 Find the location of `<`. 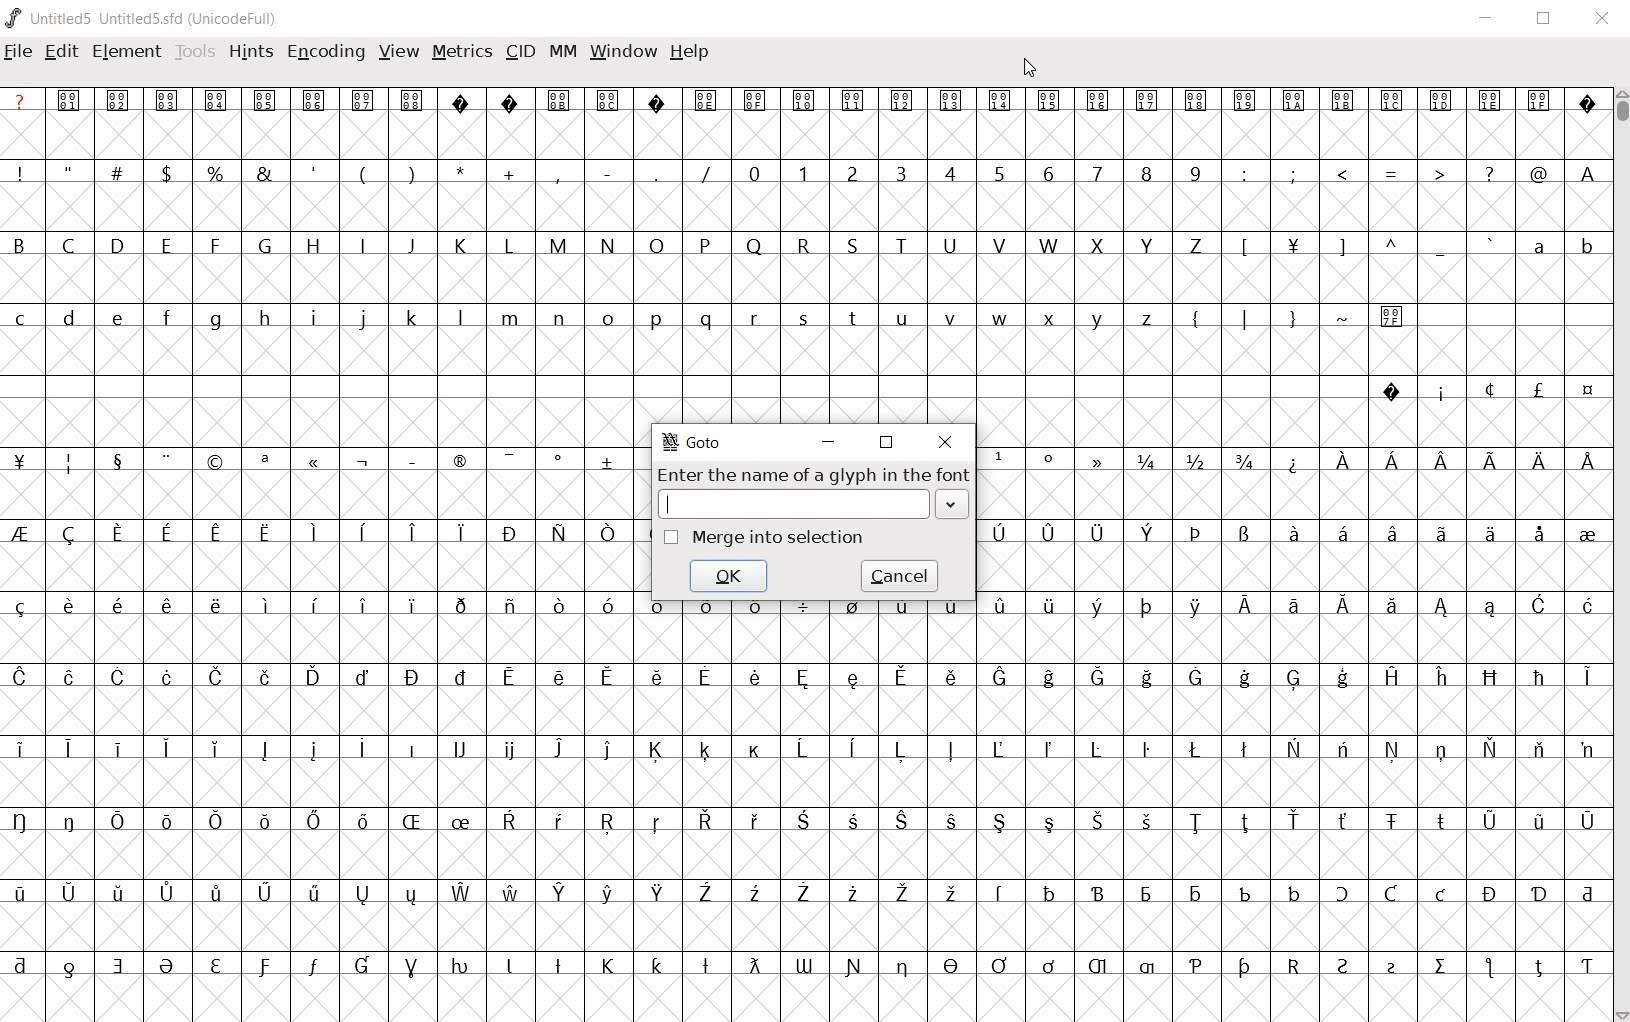

< is located at coordinates (1341, 174).